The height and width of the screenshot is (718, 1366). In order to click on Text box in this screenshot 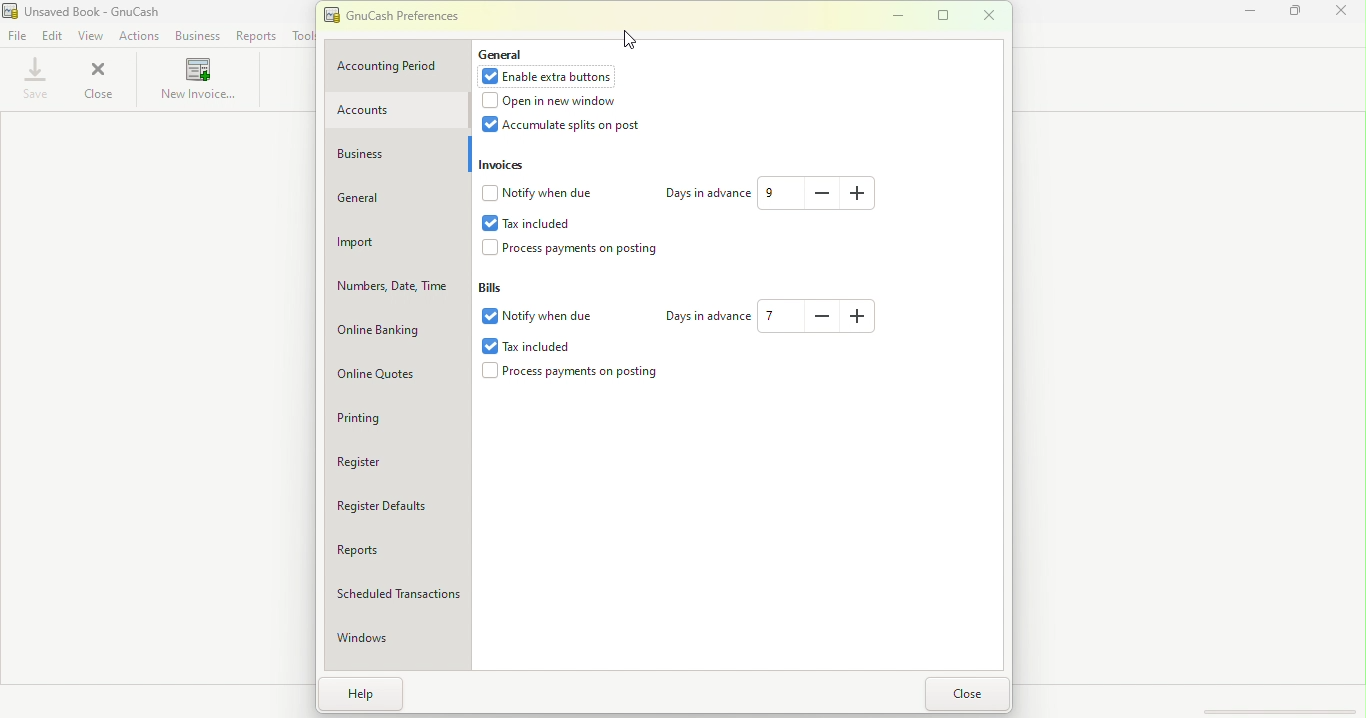, I will do `click(781, 195)`.